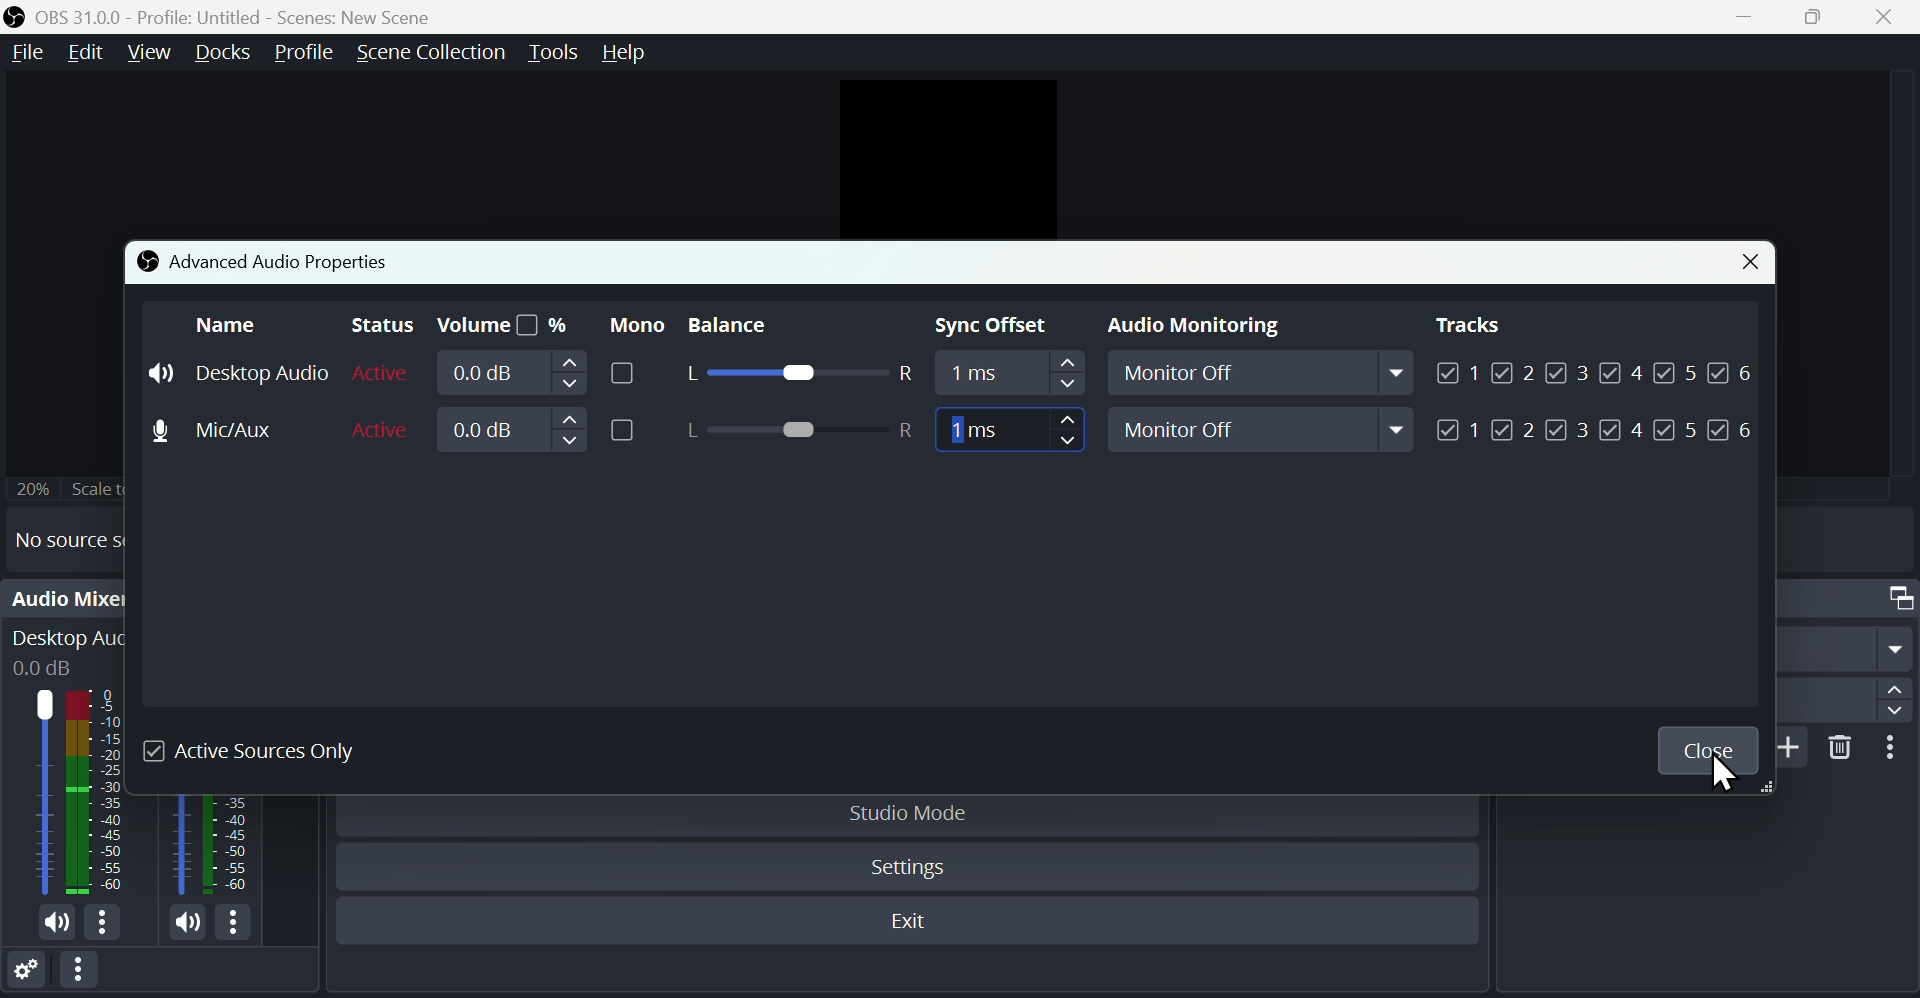 This screenshot has width=1920, height=998. Describe the element at coordinates (633, 324) in the screenshot. I see `Mono` at that location.